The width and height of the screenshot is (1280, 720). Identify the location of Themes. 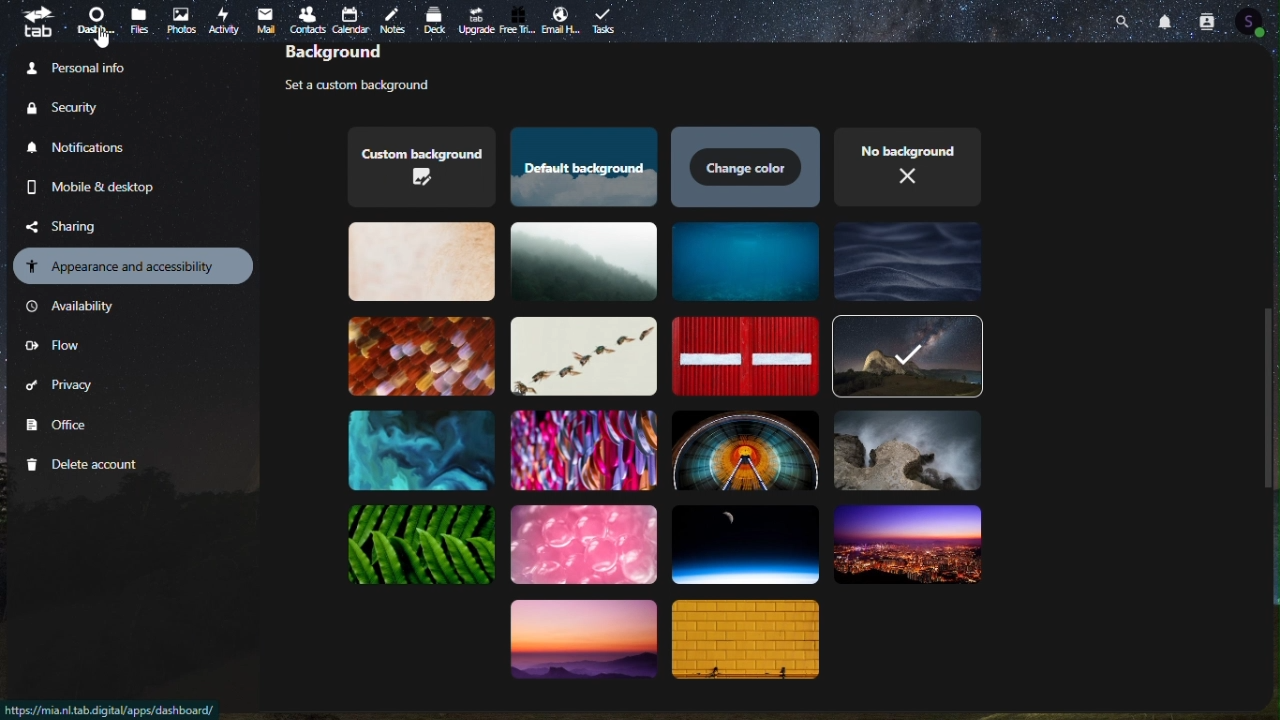
(423, 546).